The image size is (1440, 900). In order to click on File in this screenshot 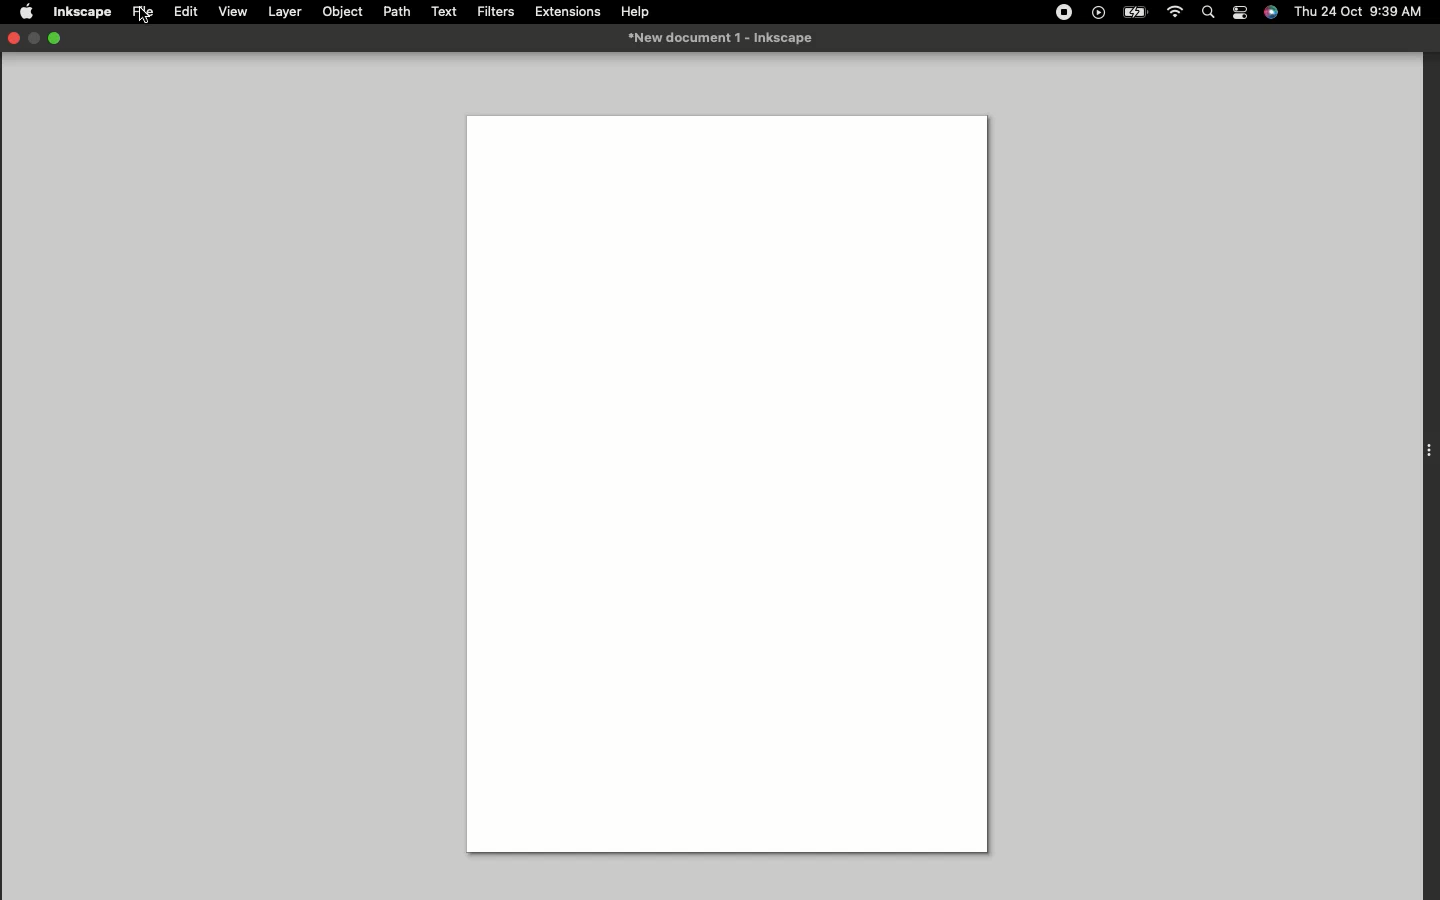, I will do `click(145, 14)`.